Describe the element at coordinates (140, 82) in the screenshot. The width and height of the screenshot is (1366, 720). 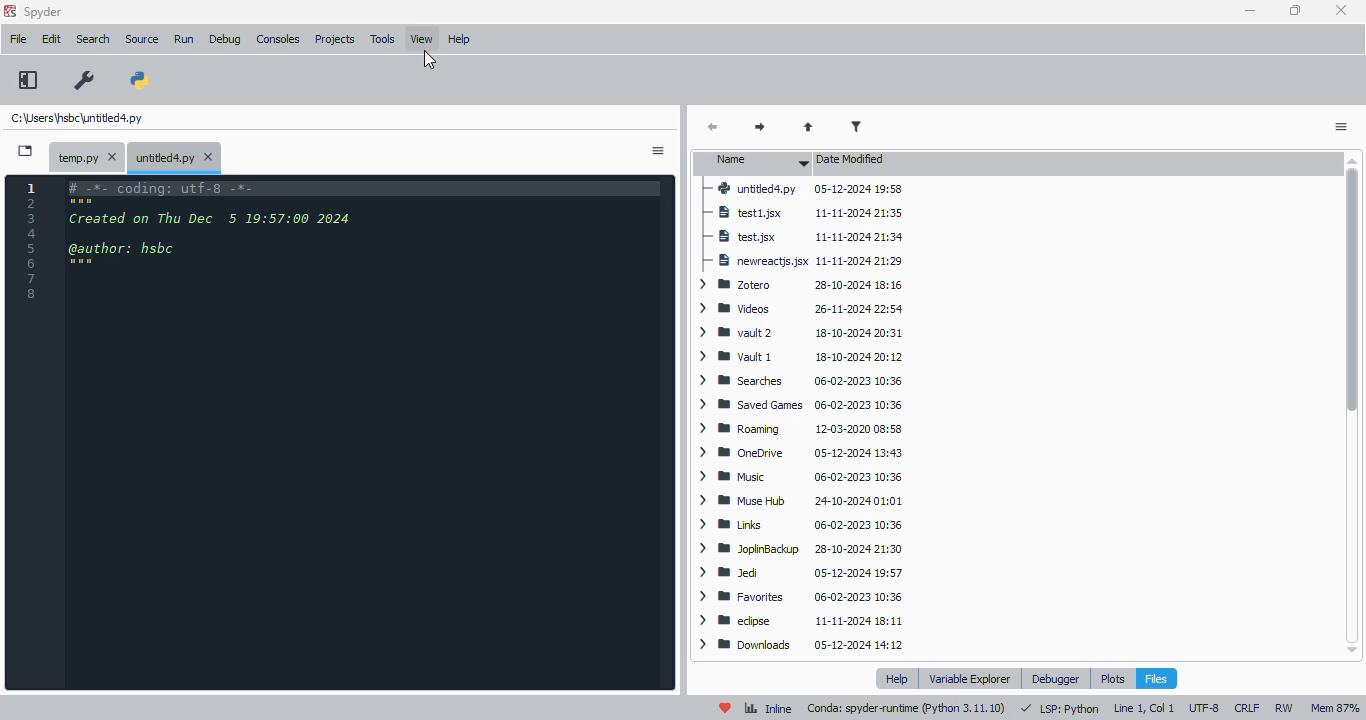
I see `PYTHONPATH MANAGER` at that location.